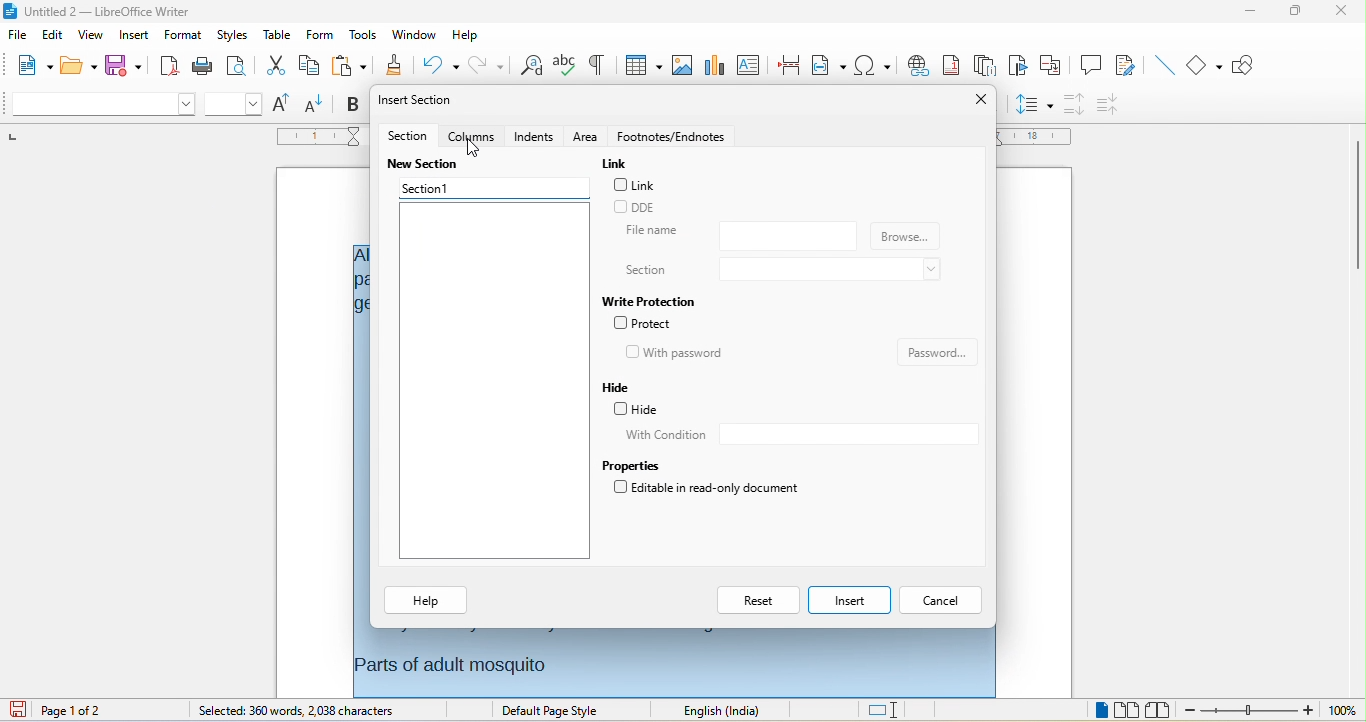  Describe the element at coordinates (1075, 105) in the screenshot. I see `increase paragraph spacing` at that location.